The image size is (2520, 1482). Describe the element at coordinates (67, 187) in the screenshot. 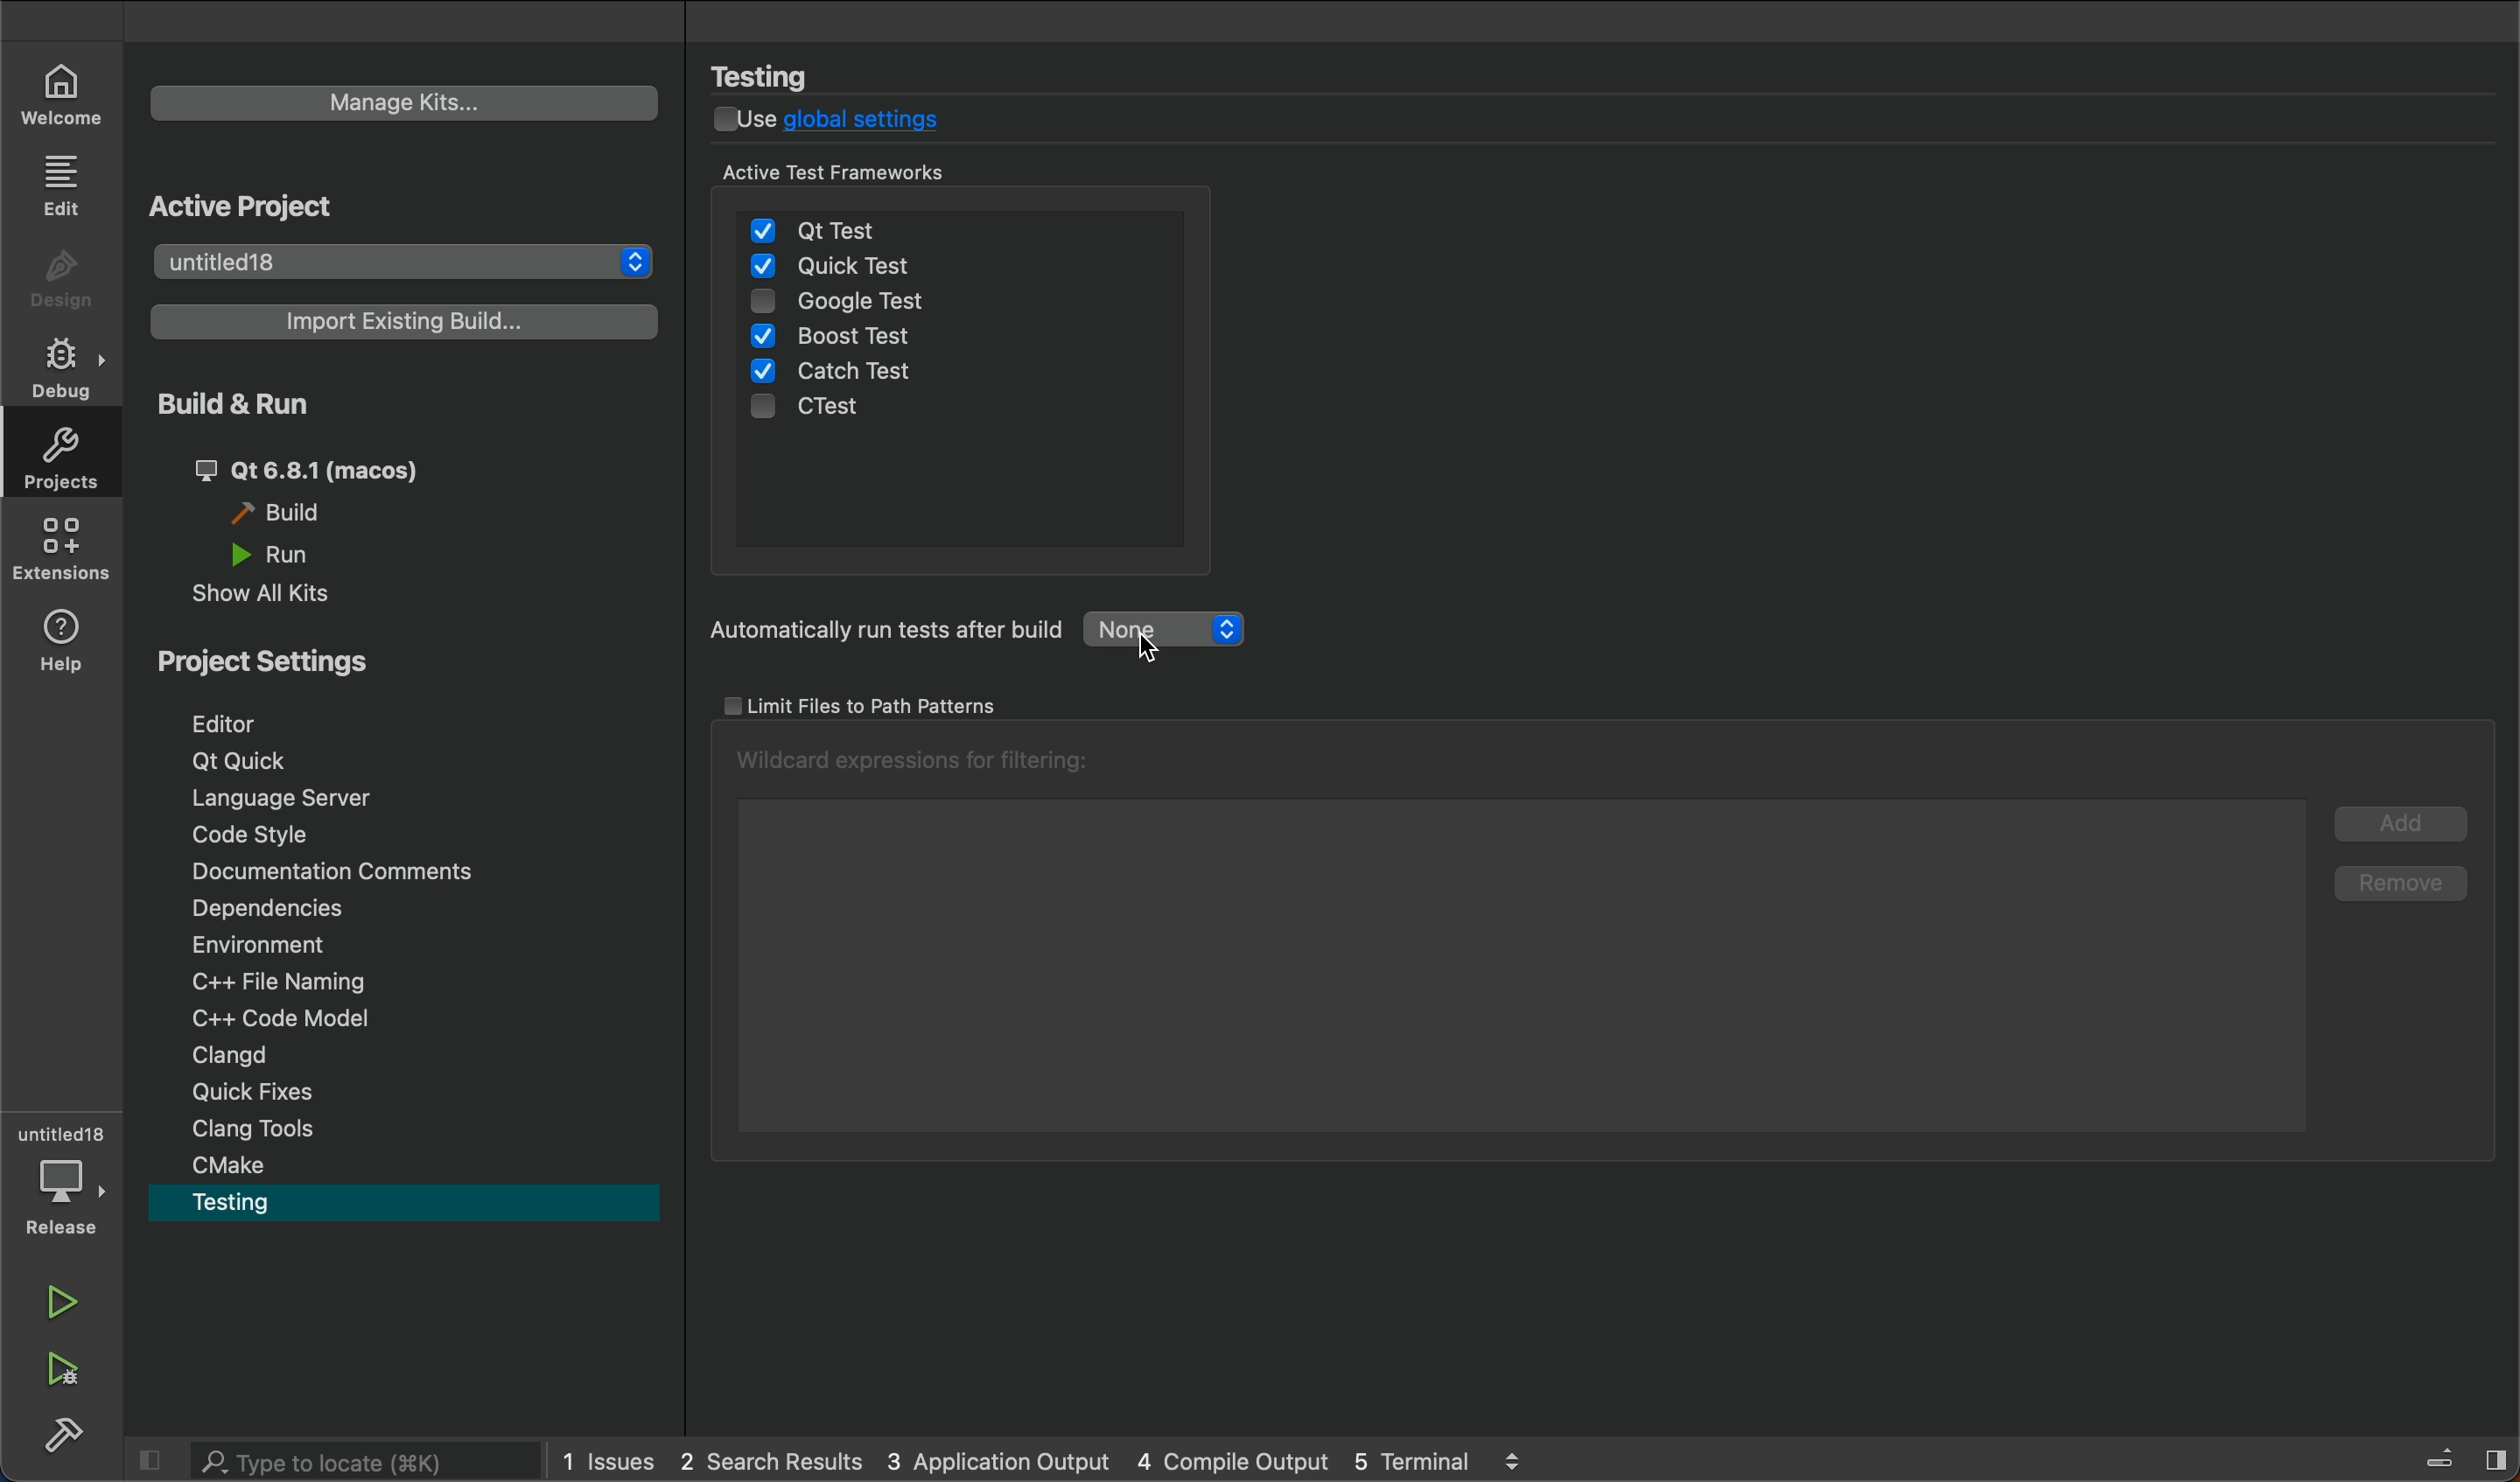

I see `edit` at that location.